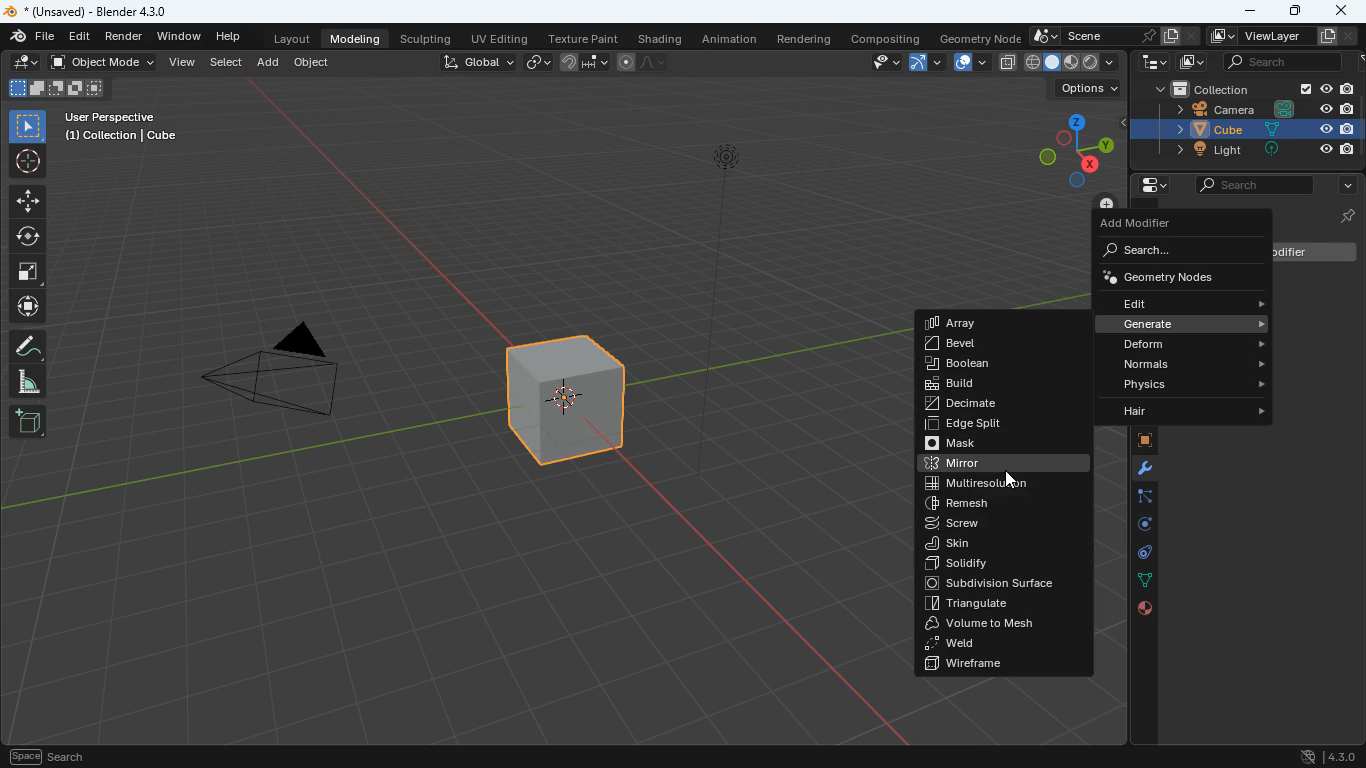 The image size is (1366, 768). What do you see at coordinates (477, 64) in the screenshot?
I see `global` at bounding box center [477, 64].